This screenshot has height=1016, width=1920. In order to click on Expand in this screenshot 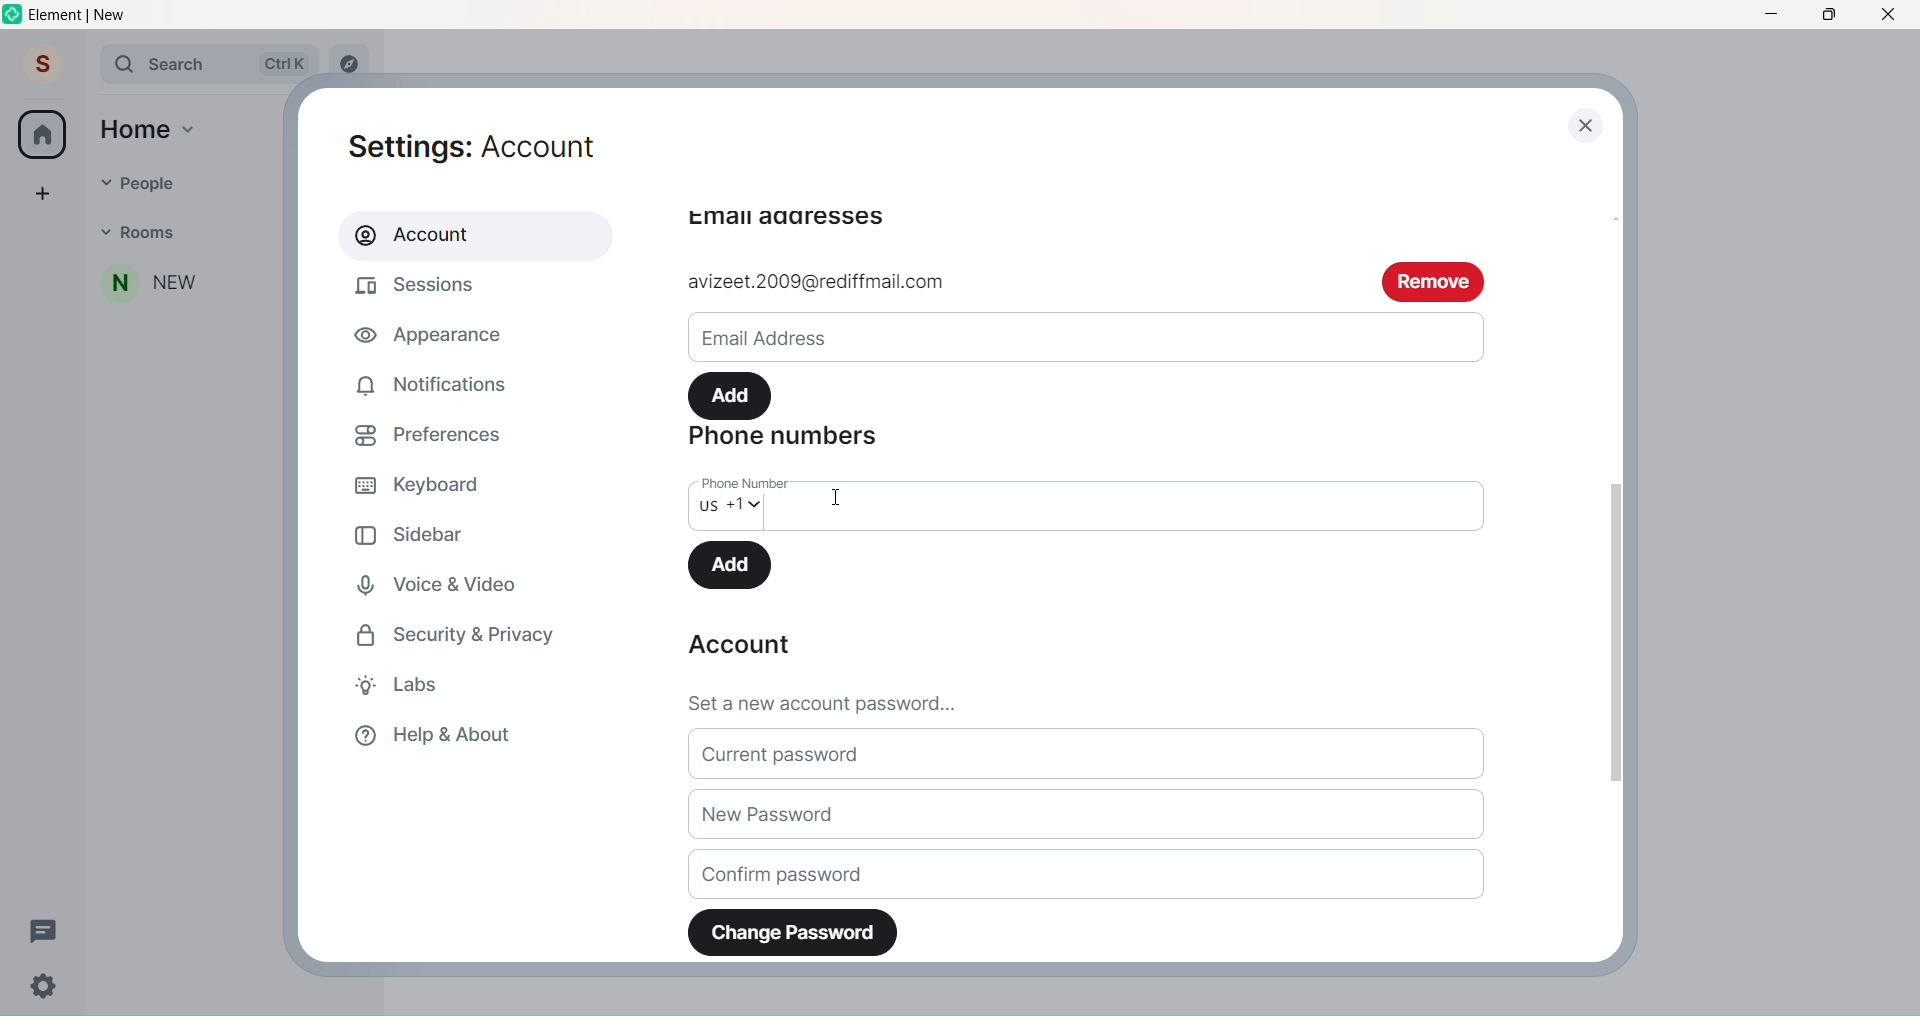, I will do `click(84, 66)`.